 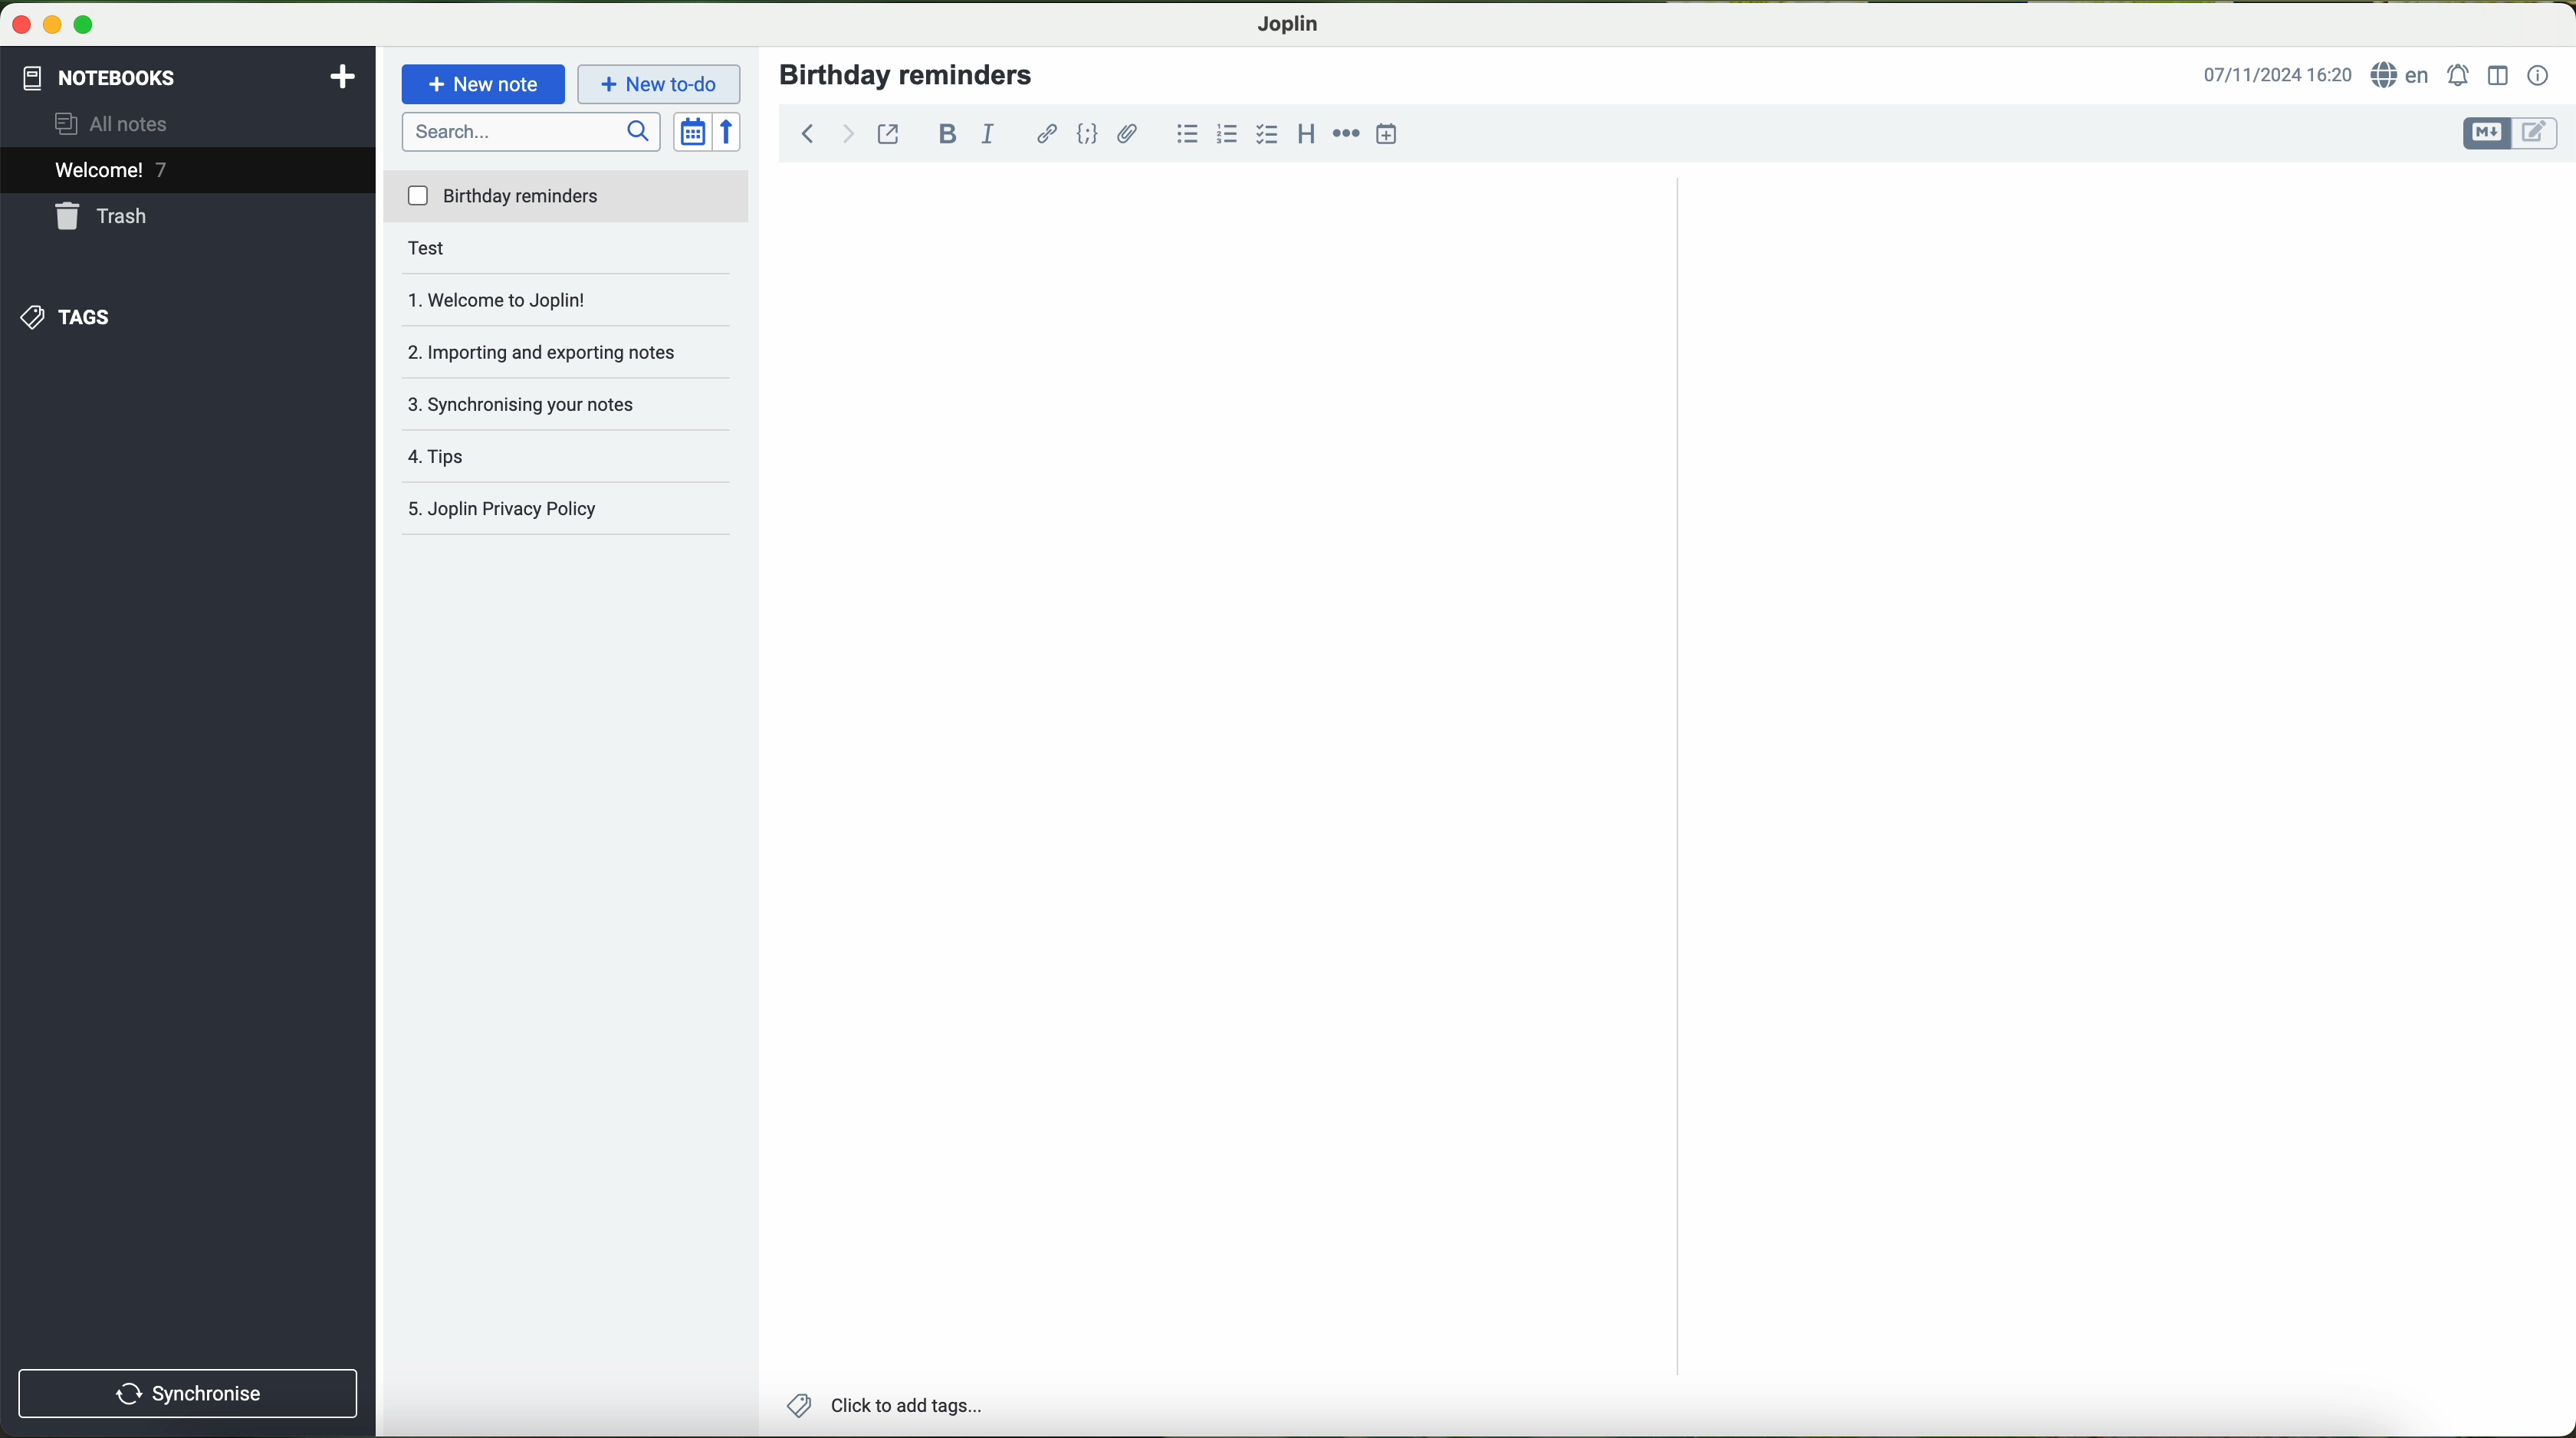 I want to click on note properties, so click(x=2540, y=76).